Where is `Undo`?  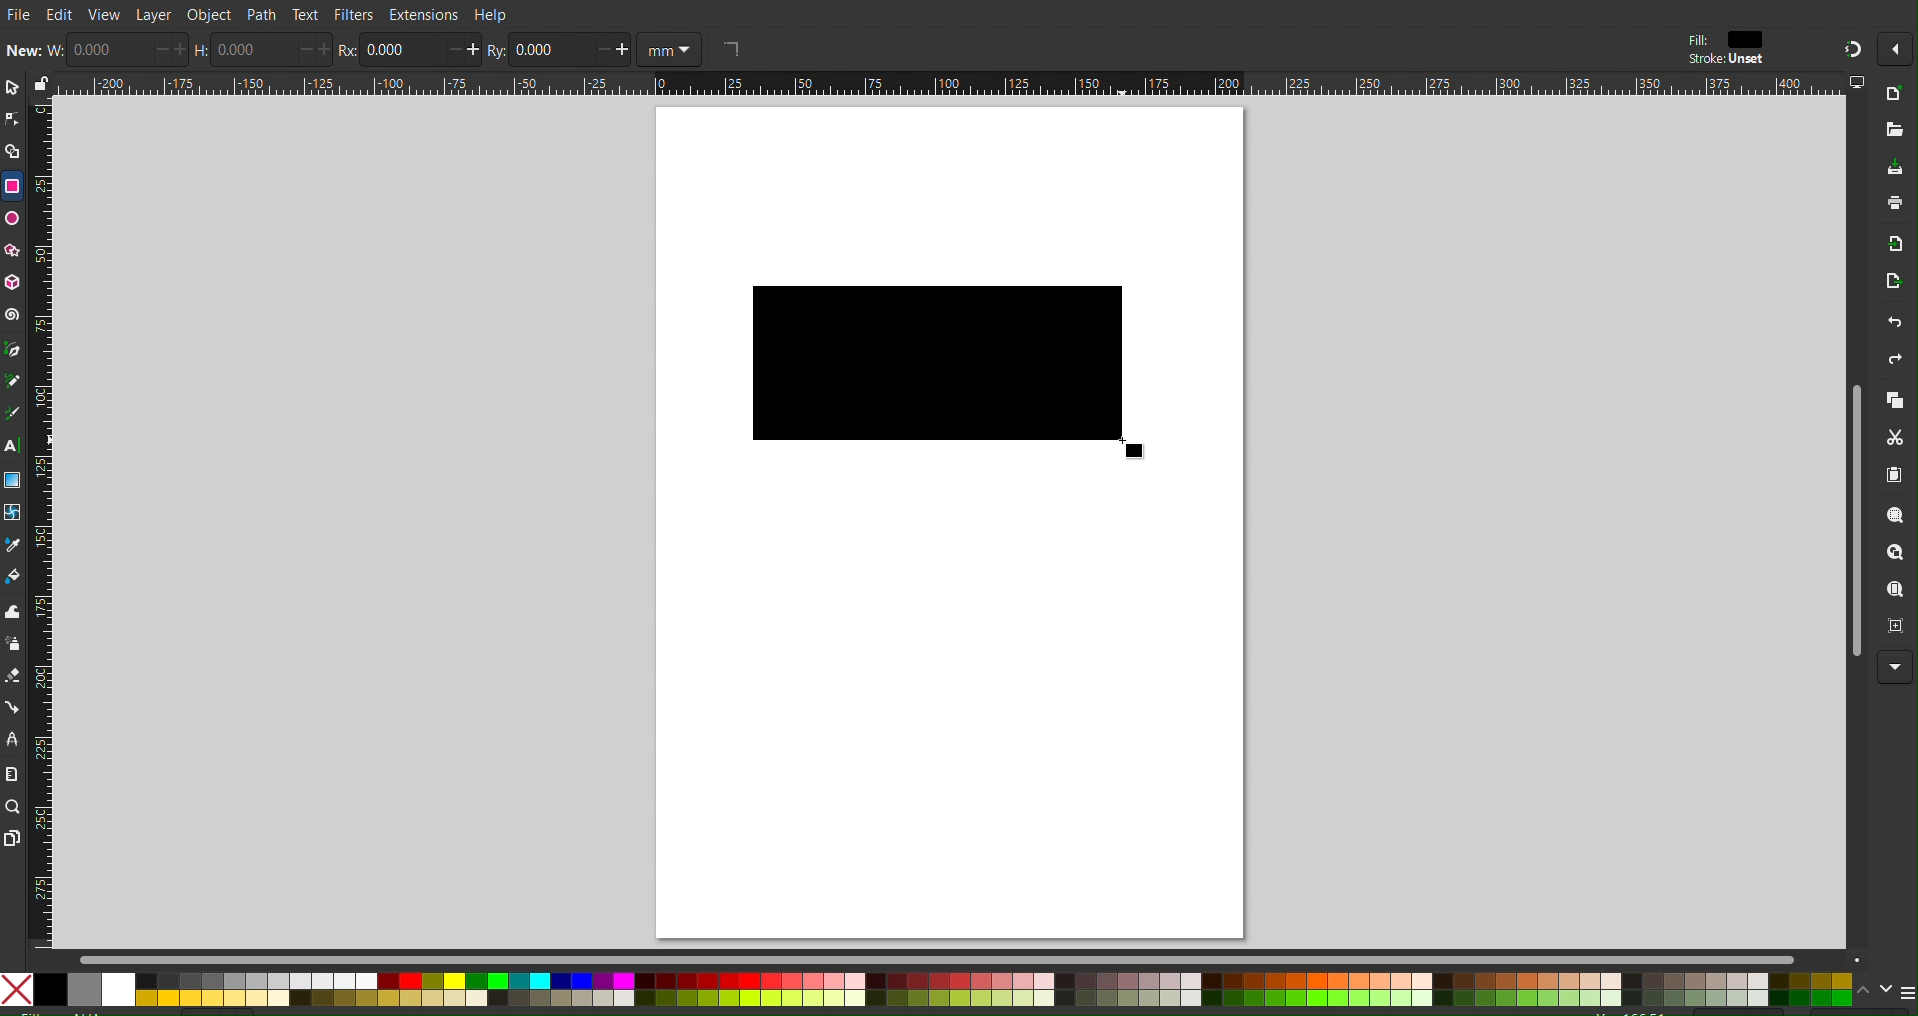
Undo is located at coordinates (1883, 325).